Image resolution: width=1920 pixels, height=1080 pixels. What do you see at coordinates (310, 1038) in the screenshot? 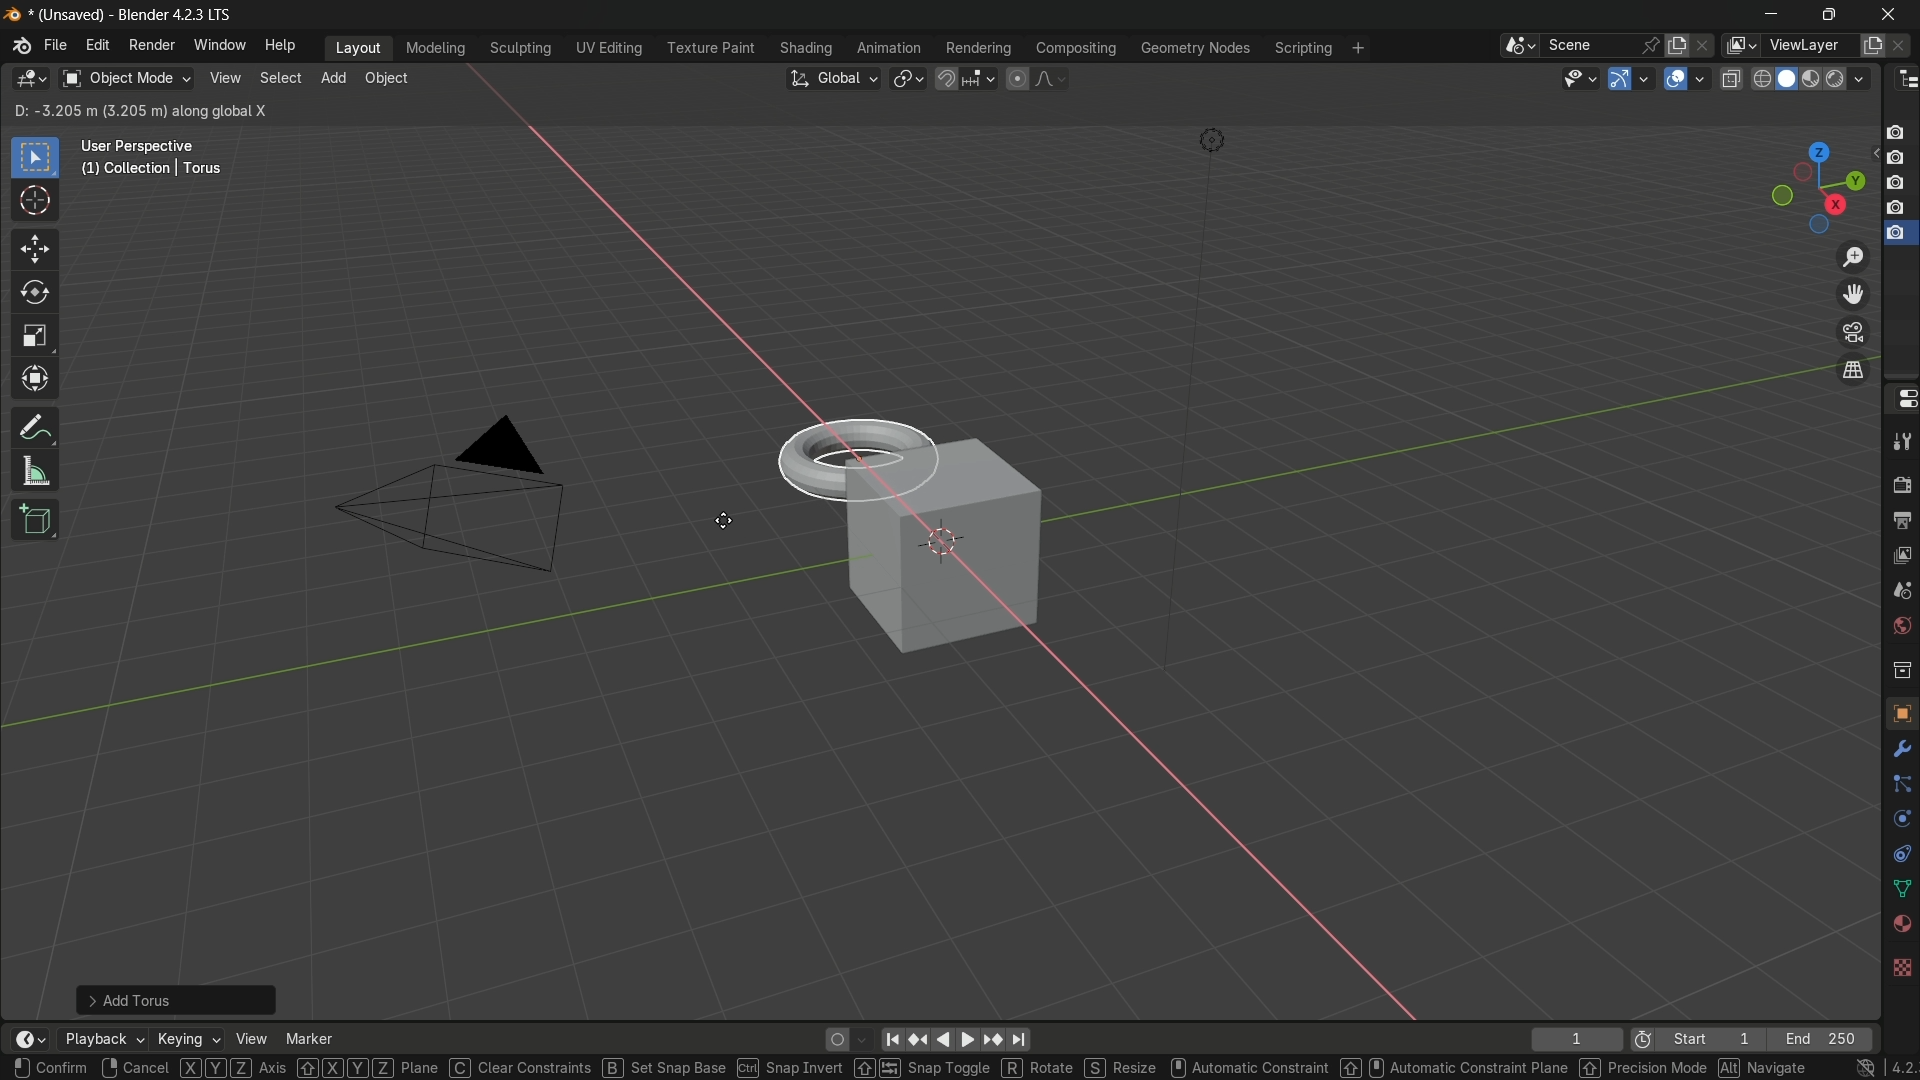
I see `marker` at bounding box center [310, 1038].